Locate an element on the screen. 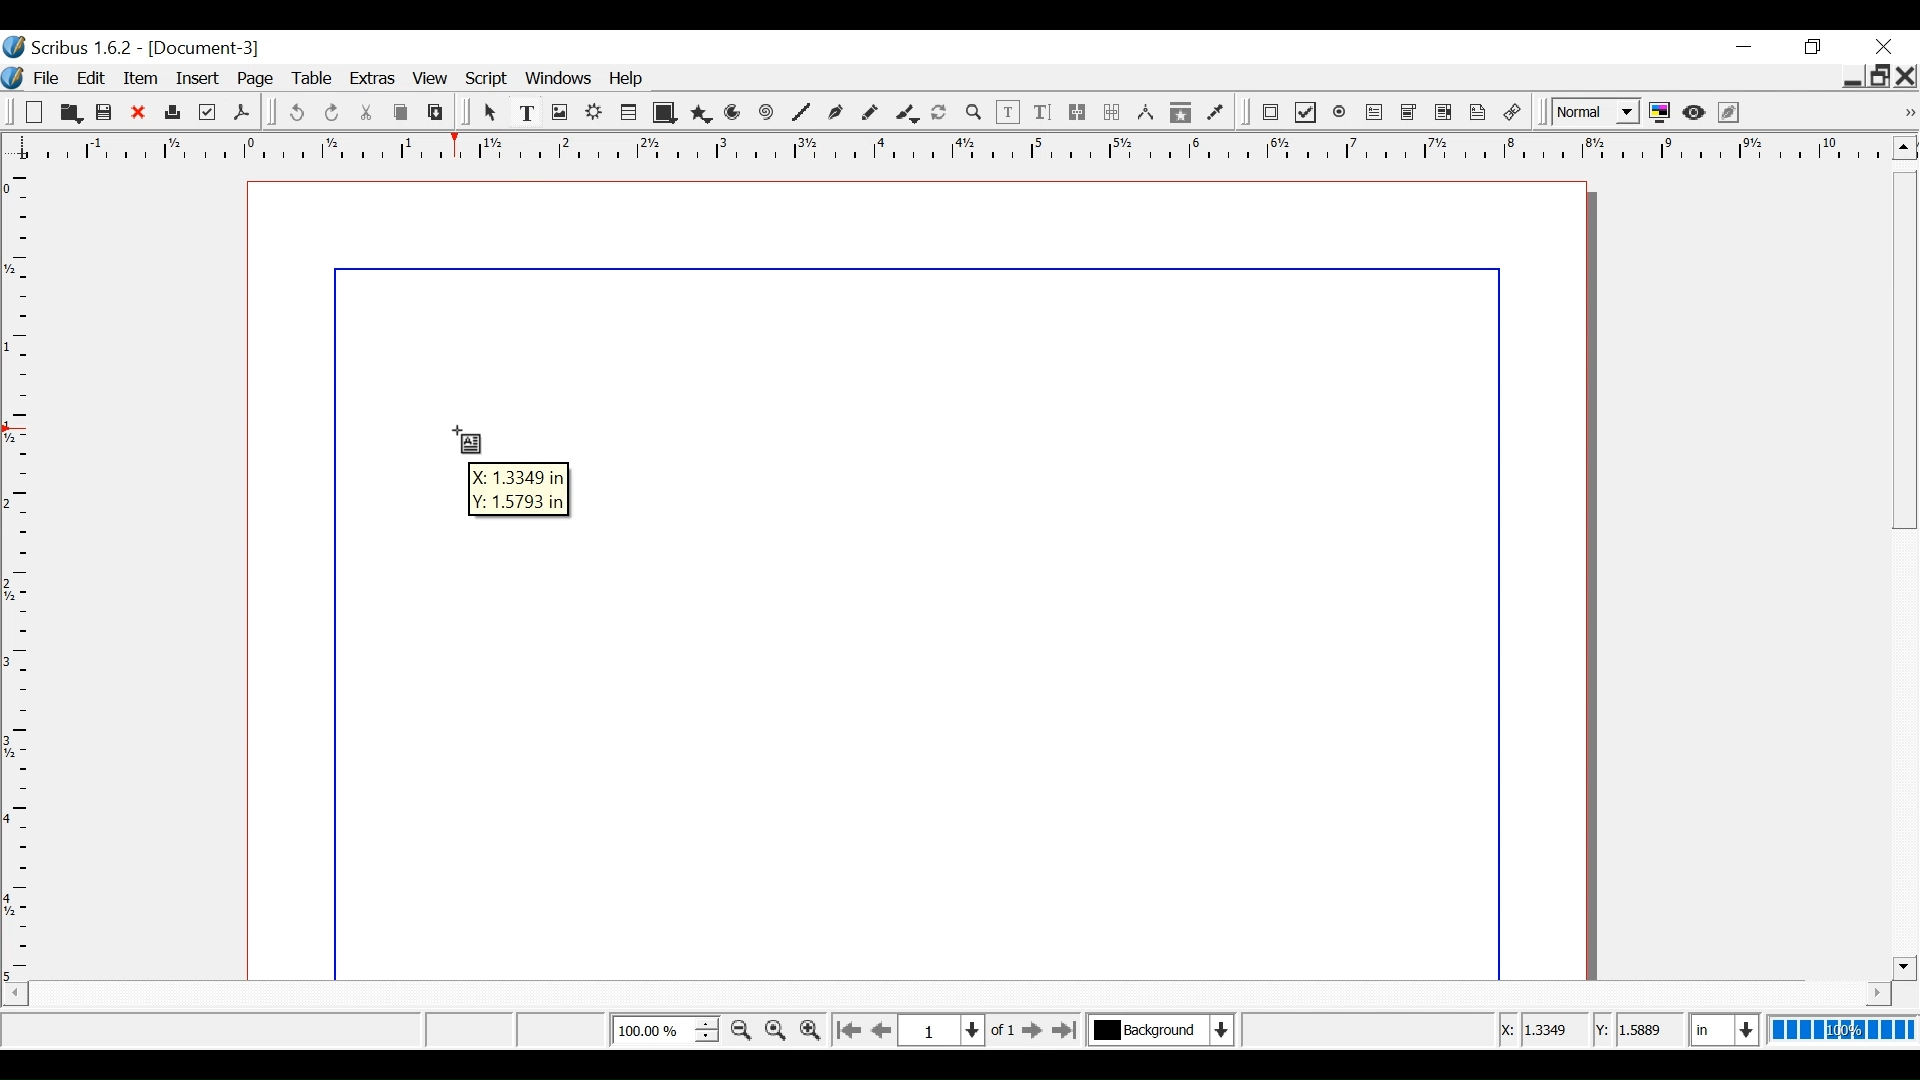 The image size is (1920, 1080). Go to the first page is located at coordinates (851, 1029).